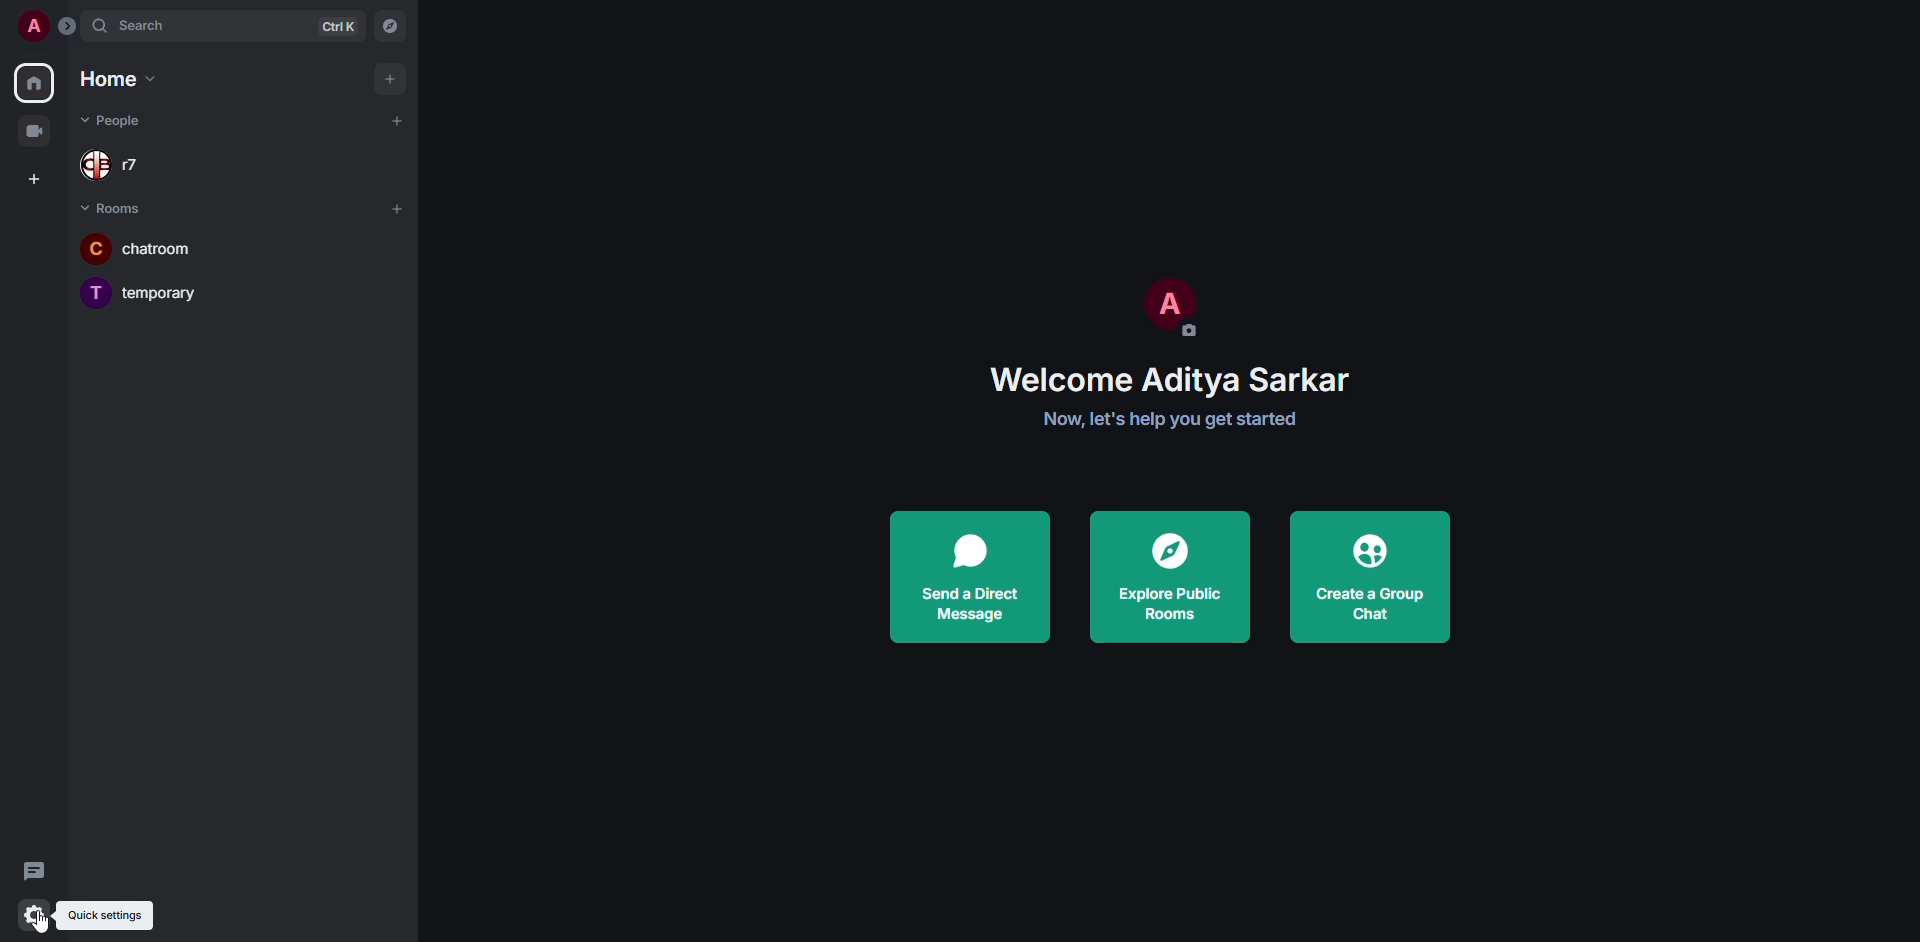 This screenshot has width=1920, height=942. I want to click on quick settings, so click(104, 914).